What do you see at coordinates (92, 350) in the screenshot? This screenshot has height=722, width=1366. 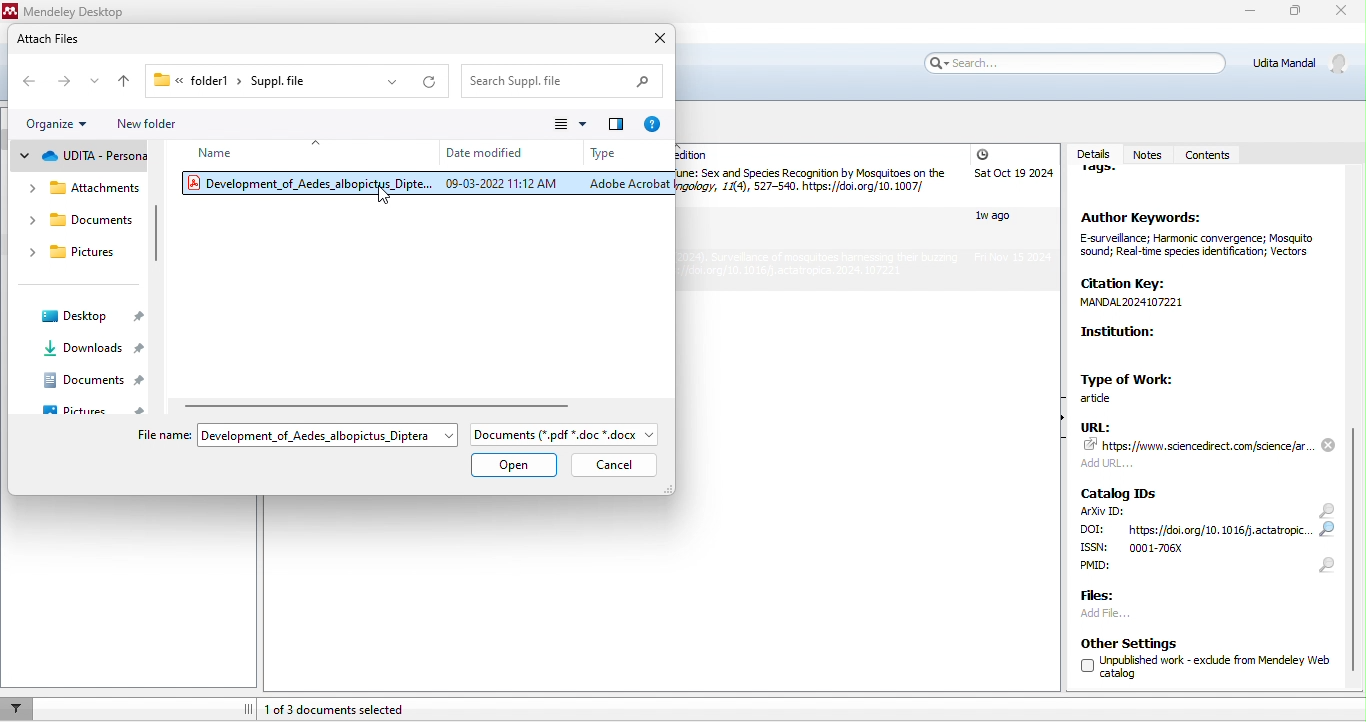 I see `downloads` at bounding box center [92, 350].